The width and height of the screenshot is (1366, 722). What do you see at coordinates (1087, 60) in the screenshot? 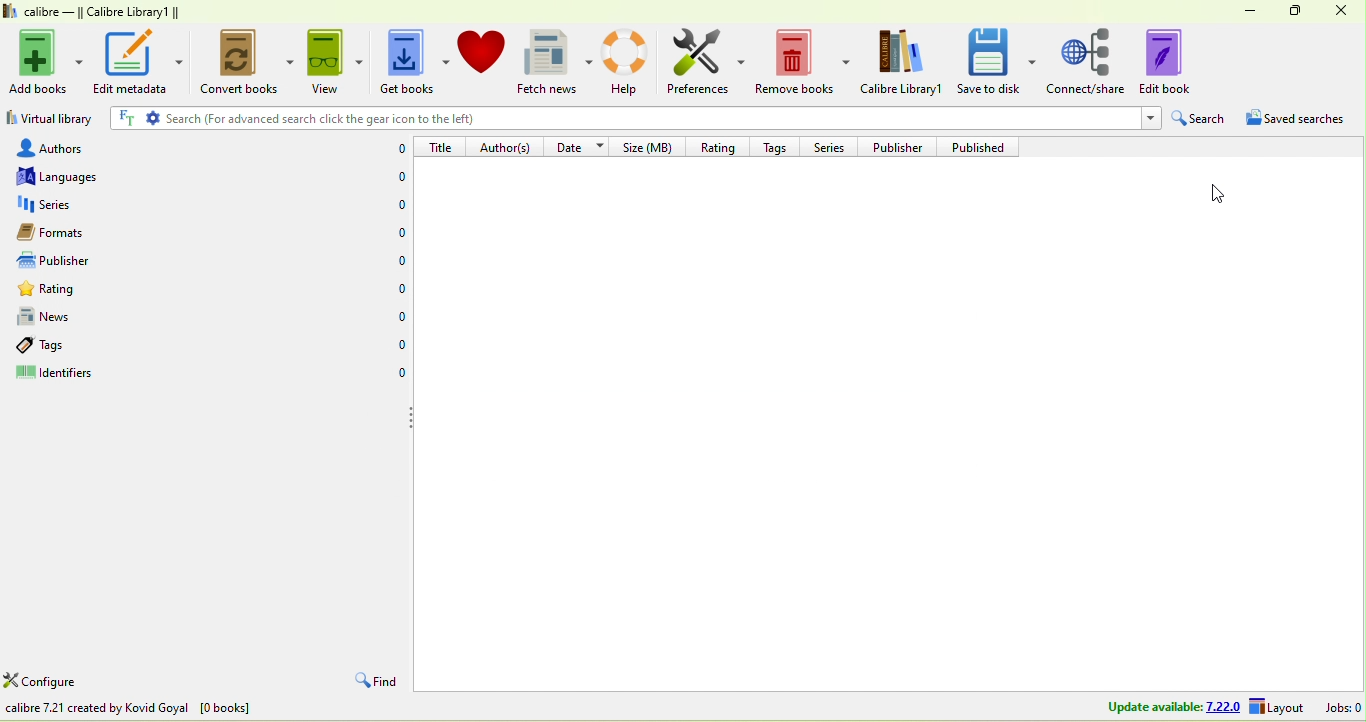
I see `connect/share` at bounding box center [1087, 60].